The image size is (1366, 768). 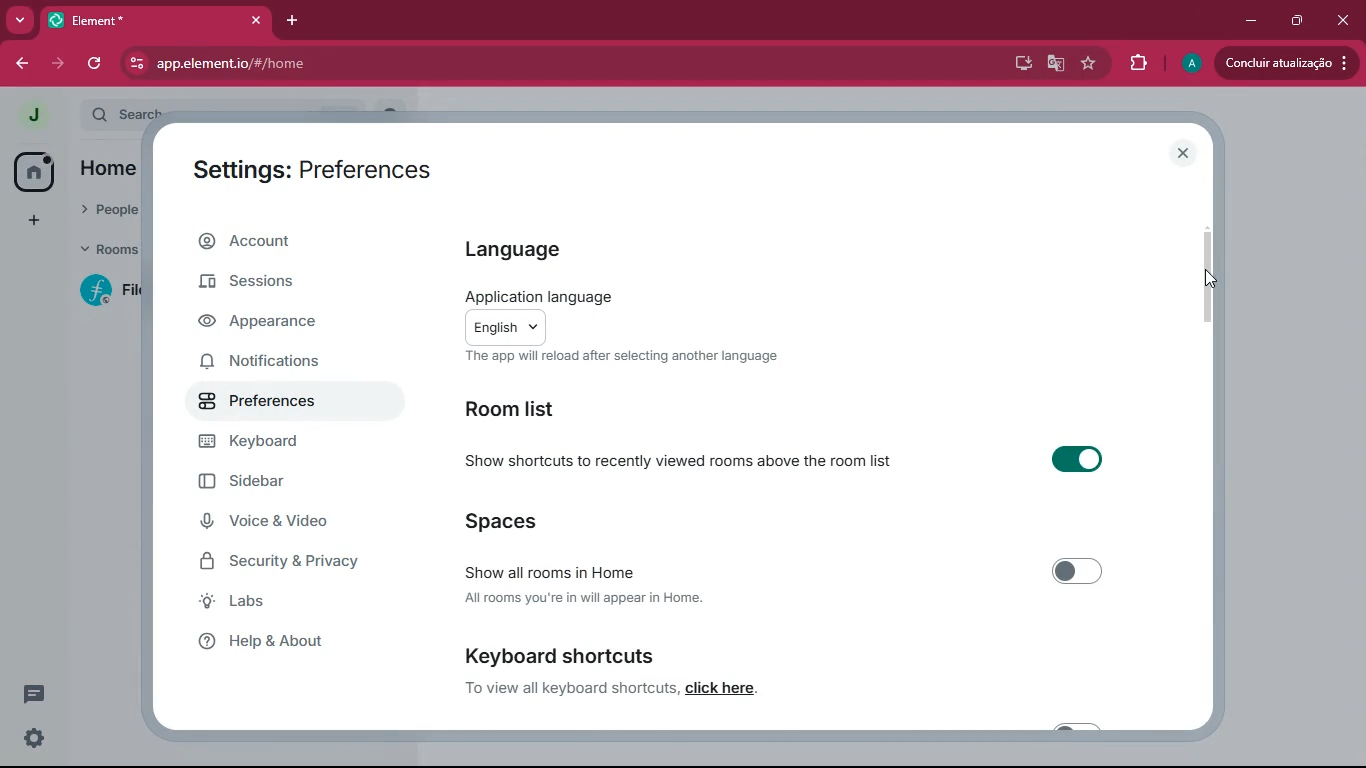 What do you see at coordinates (21, 65) in the screenshot?
I see `back` at bounding box center [21, 65].